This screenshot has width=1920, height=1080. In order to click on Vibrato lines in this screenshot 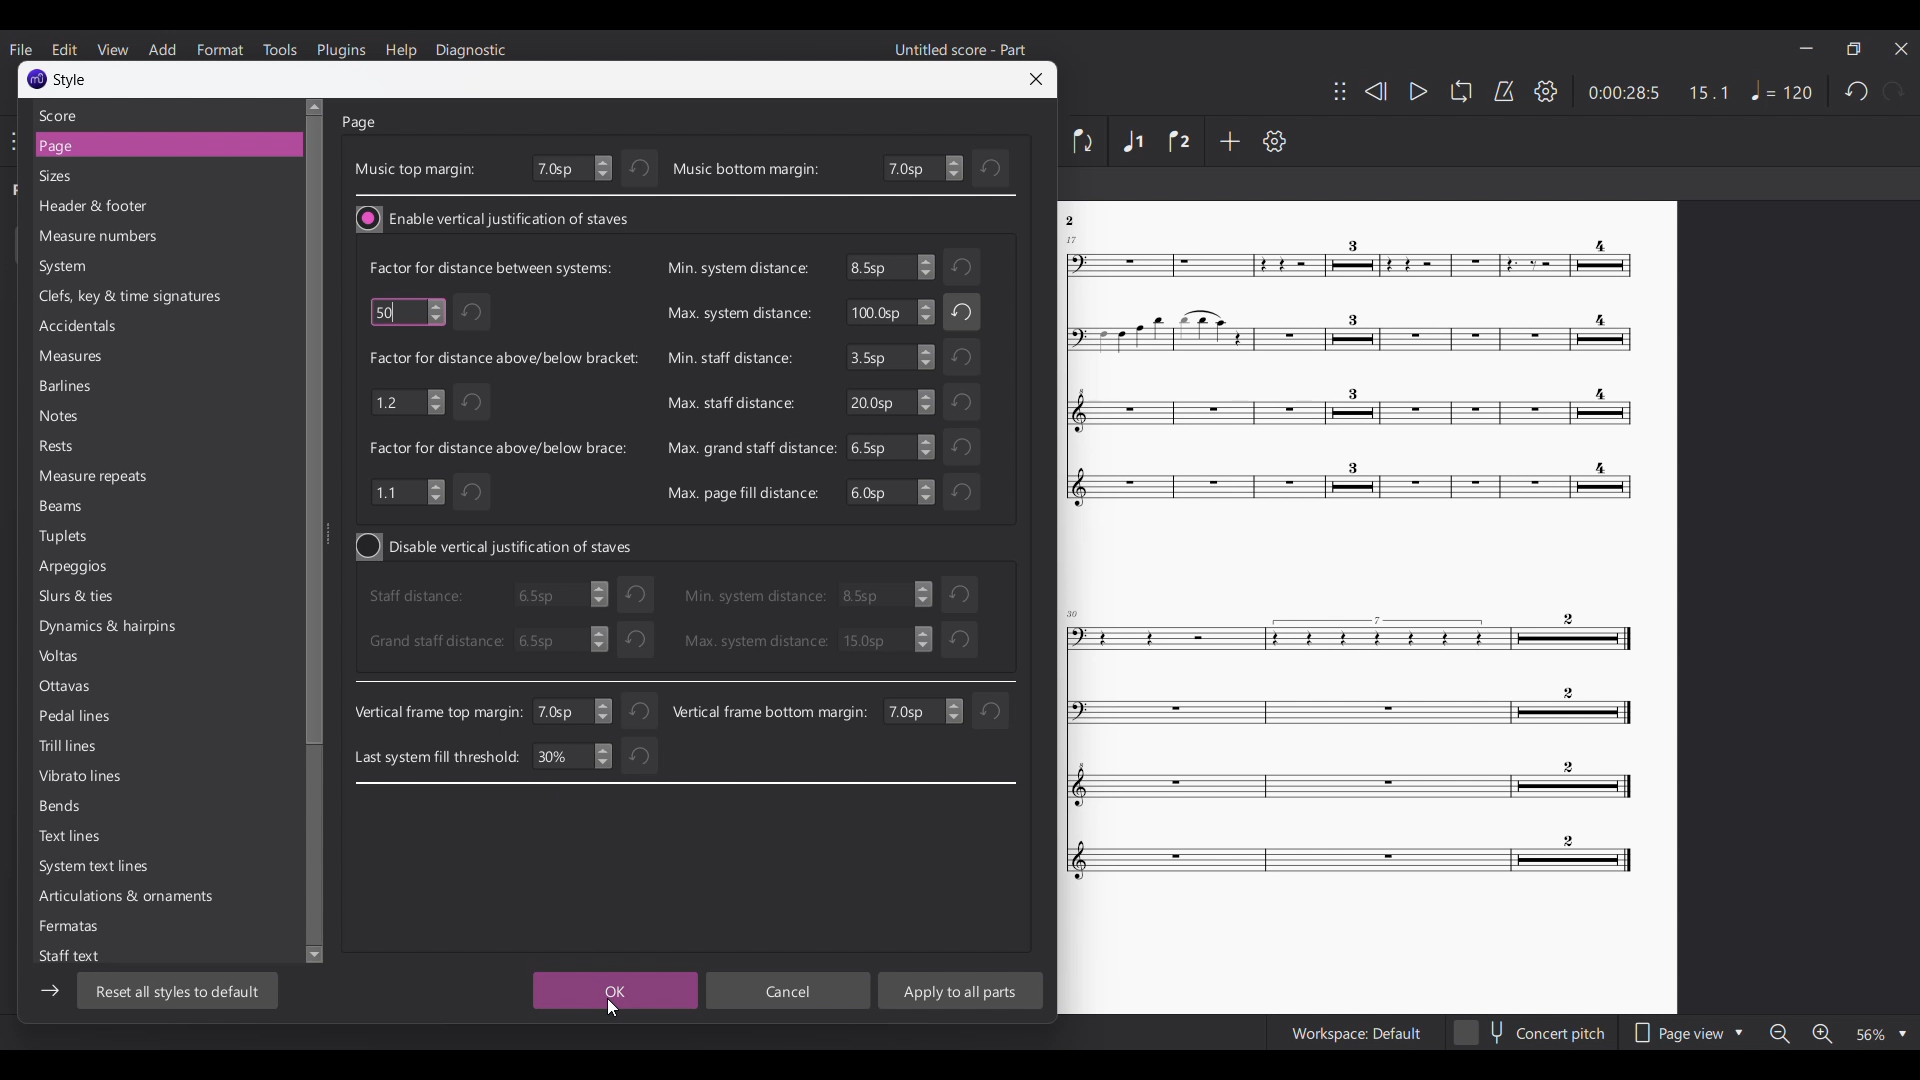, I will do `click(108, 779)`.